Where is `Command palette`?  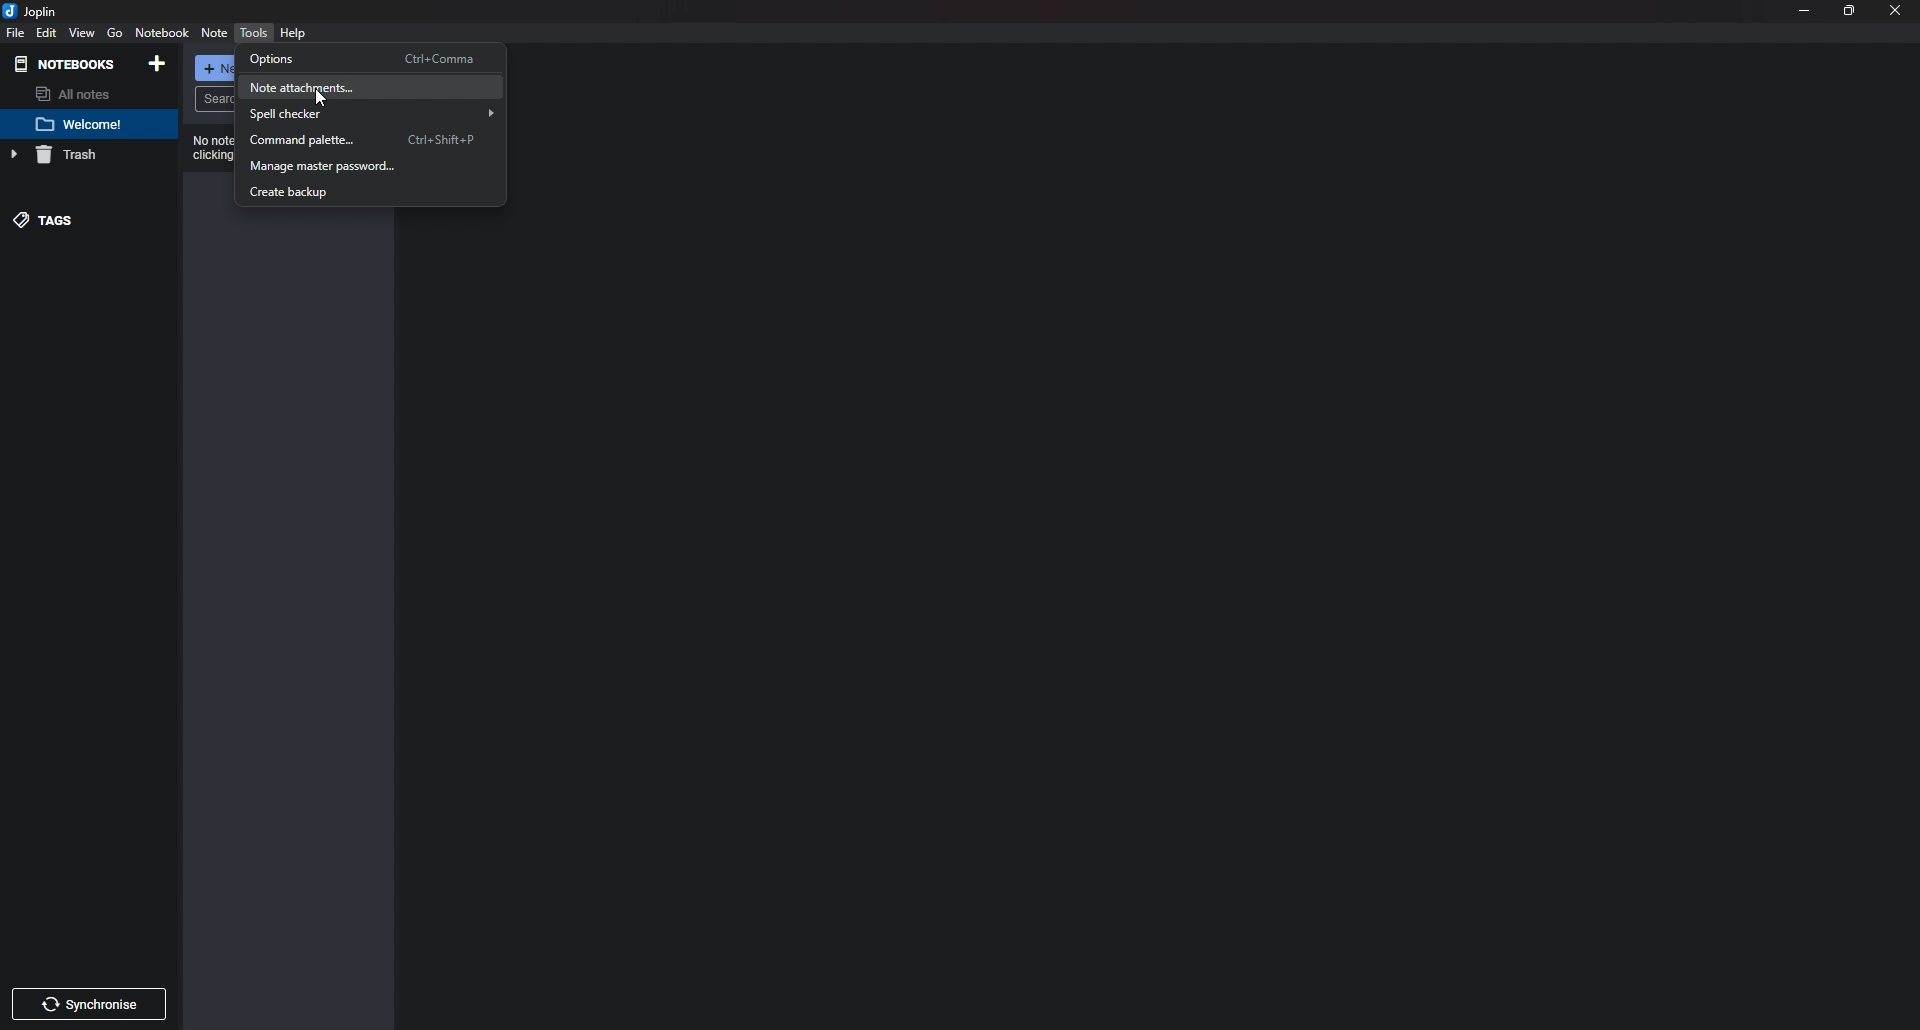 Command palette is located at coordinates (369, 140).